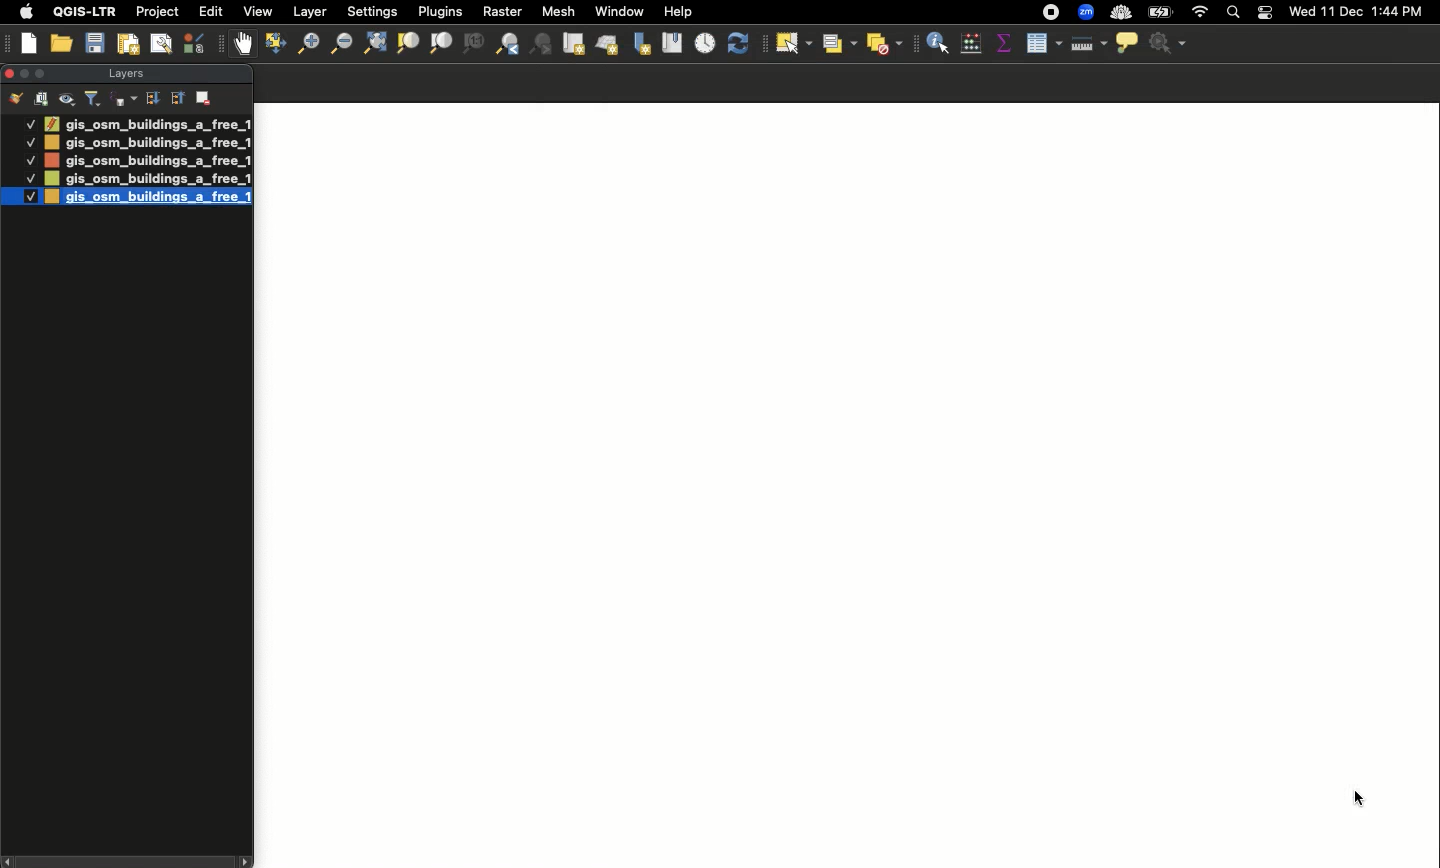  I want to click on Remove, so click(205, 96).